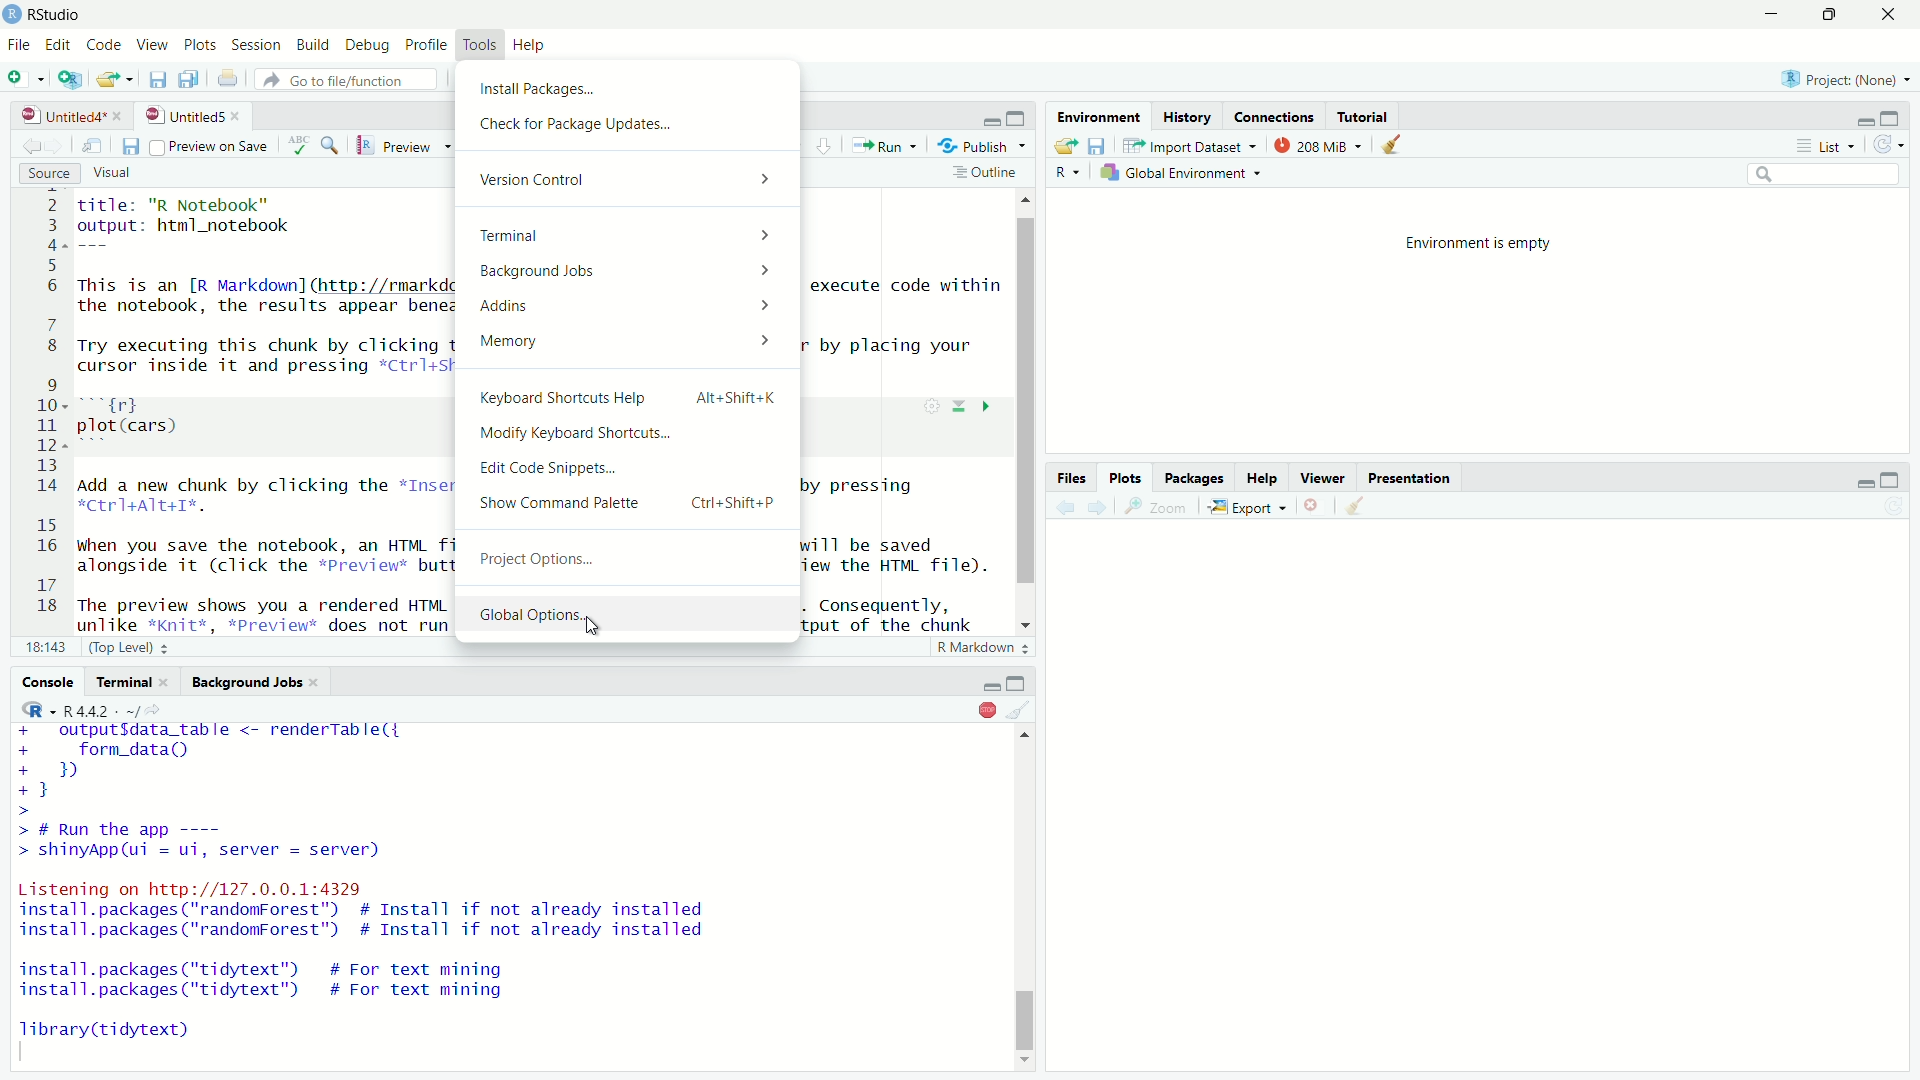 The width and height of the screenshot is (1920, 1080). What do you see at coordinates (208, 146) in the screenshot?
I see `Preview on save` at bounding box center [208, 146].